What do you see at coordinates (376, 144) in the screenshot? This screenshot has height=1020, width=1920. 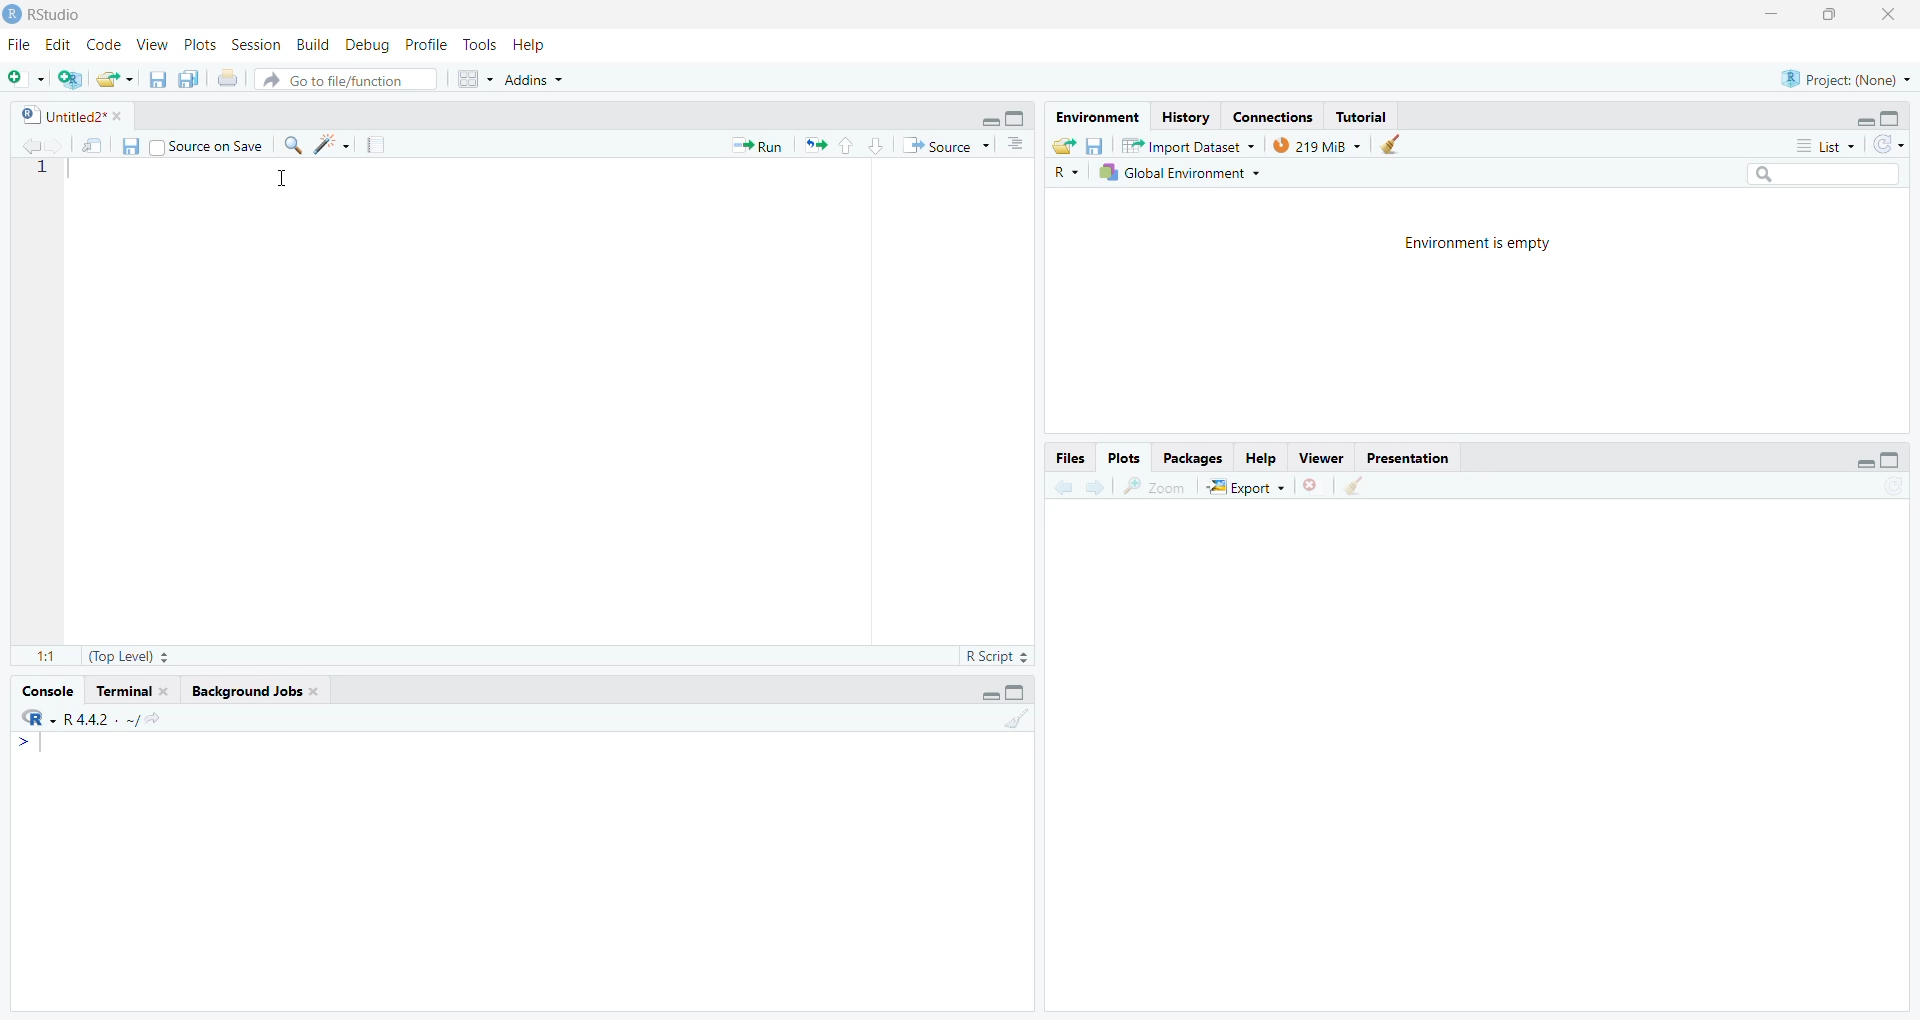 I see `Compile report` at bounding box center [376, 144].